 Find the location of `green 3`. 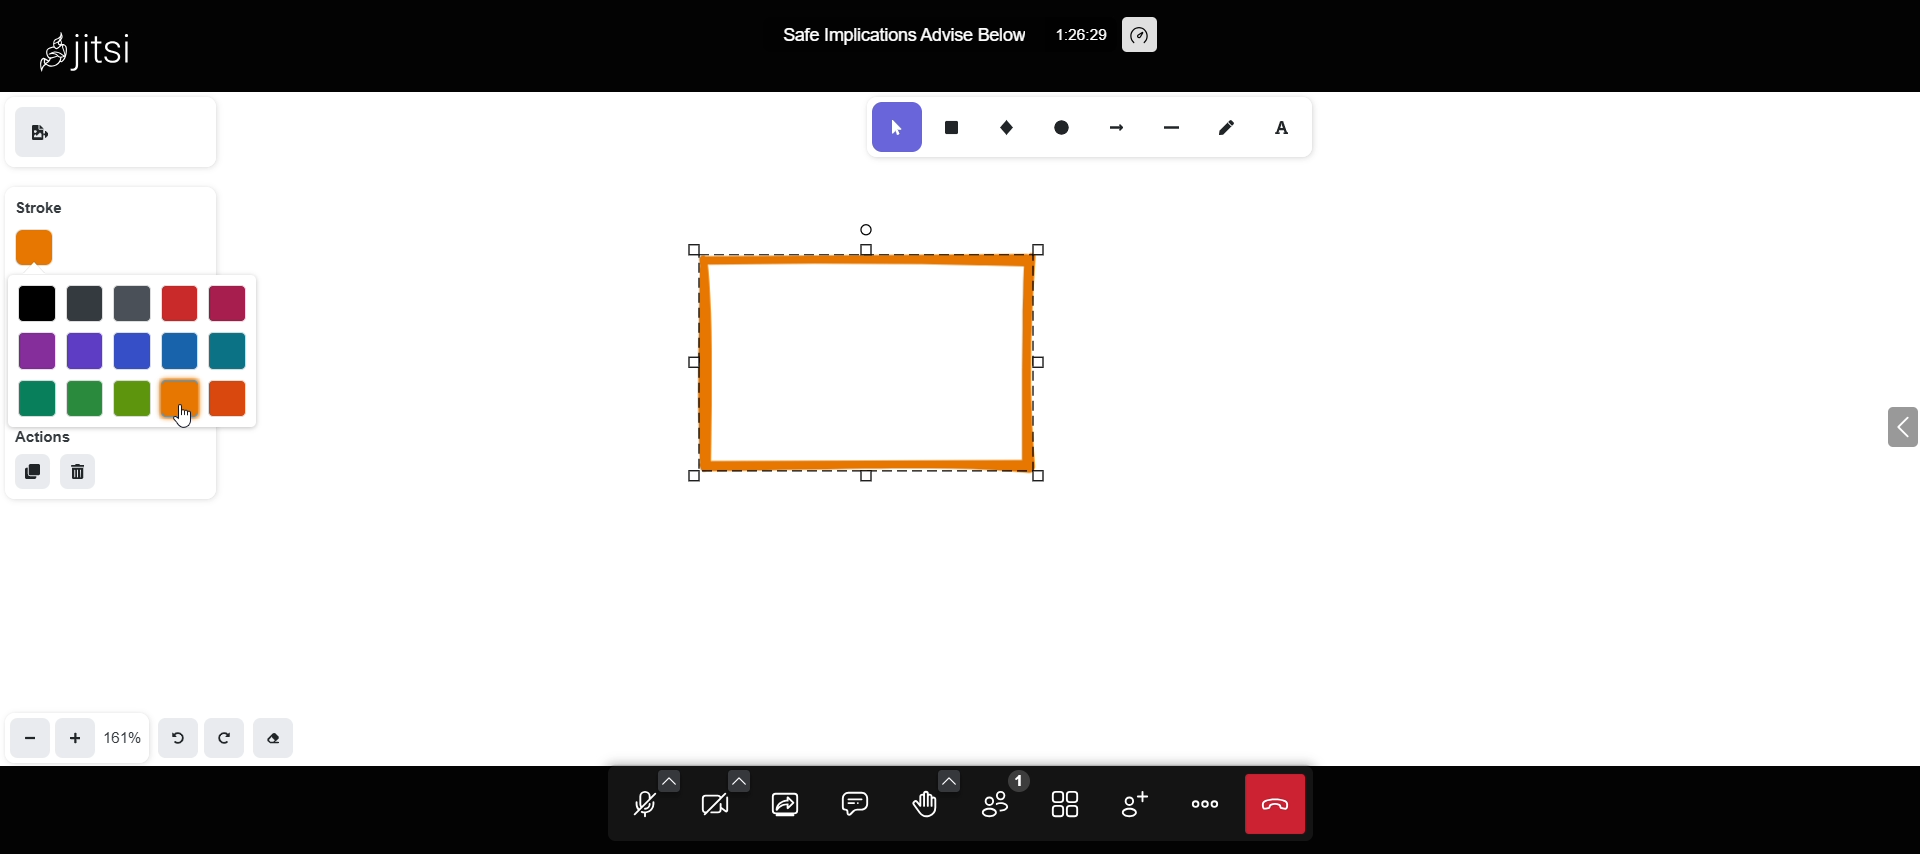

green 3 is located at coordinates (132, 400).